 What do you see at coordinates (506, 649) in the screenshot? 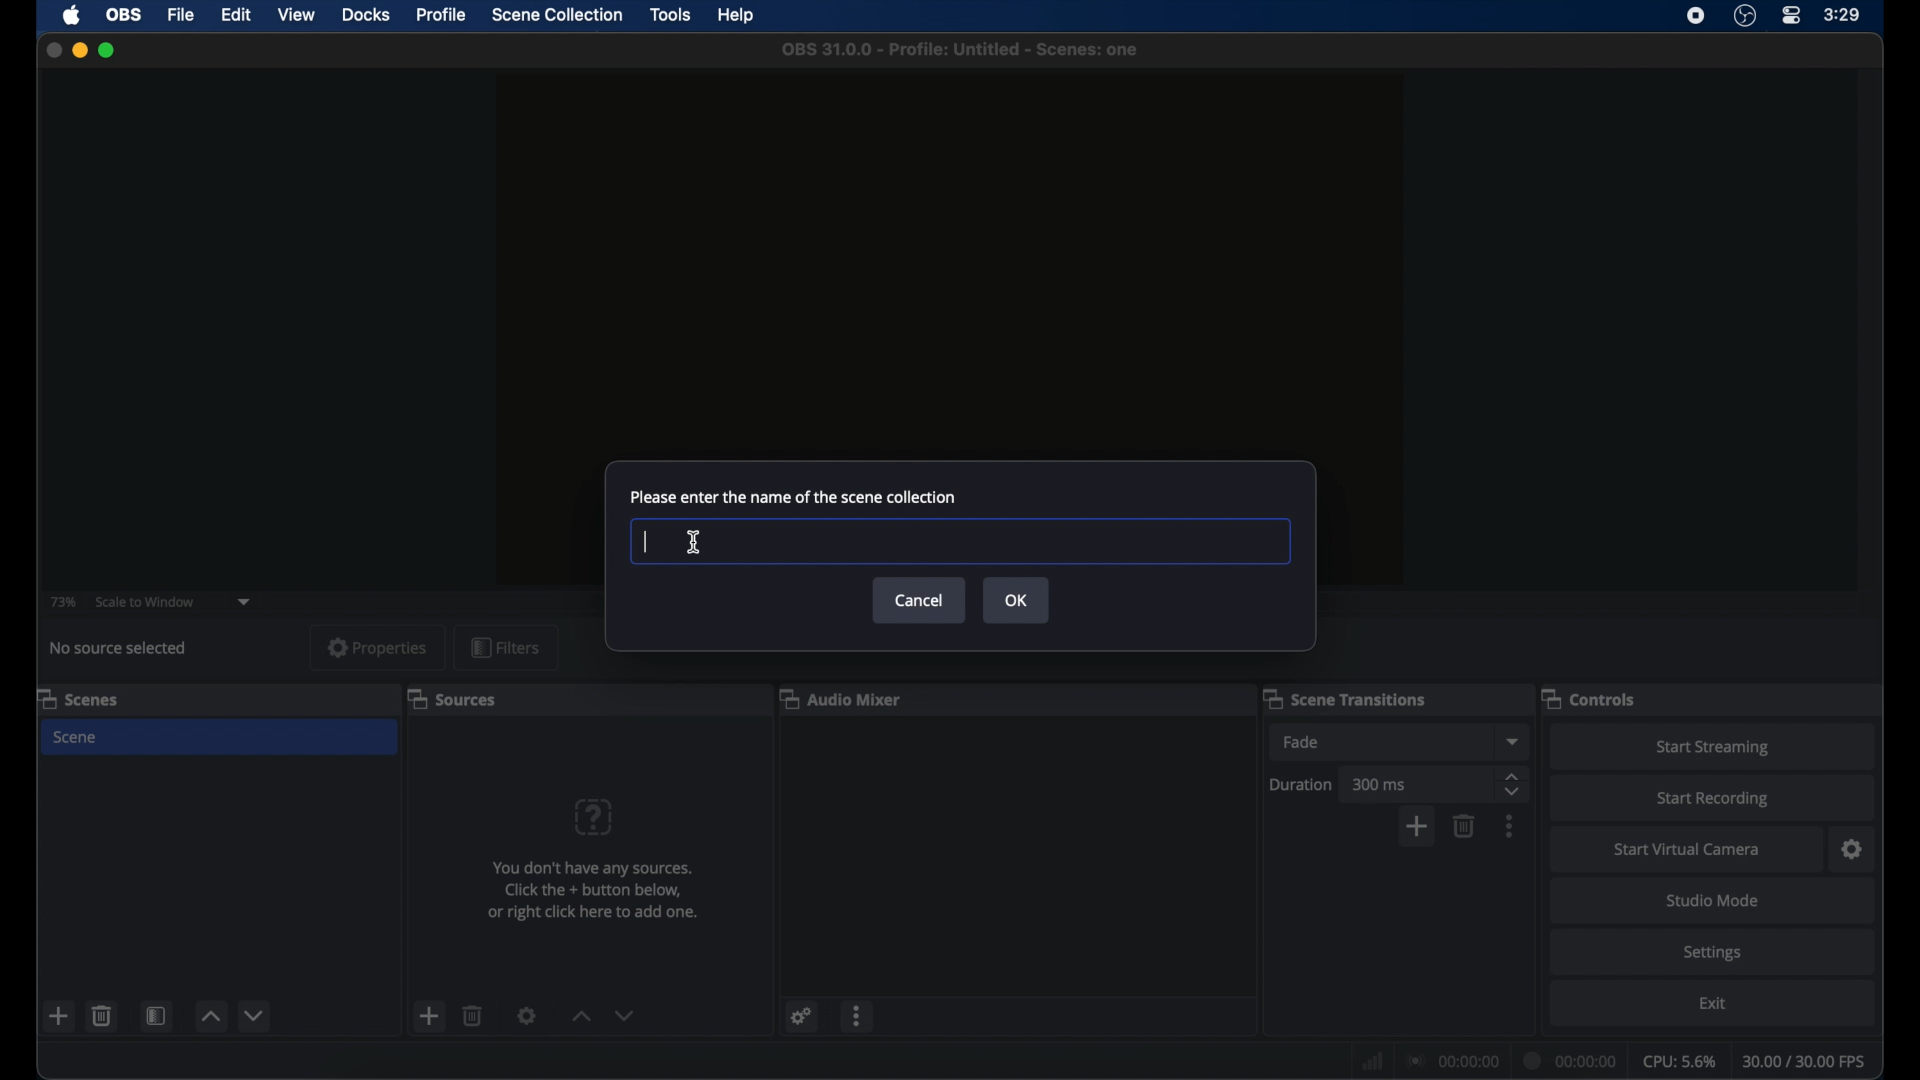
I see `filters` at bounding box center [506, 649].